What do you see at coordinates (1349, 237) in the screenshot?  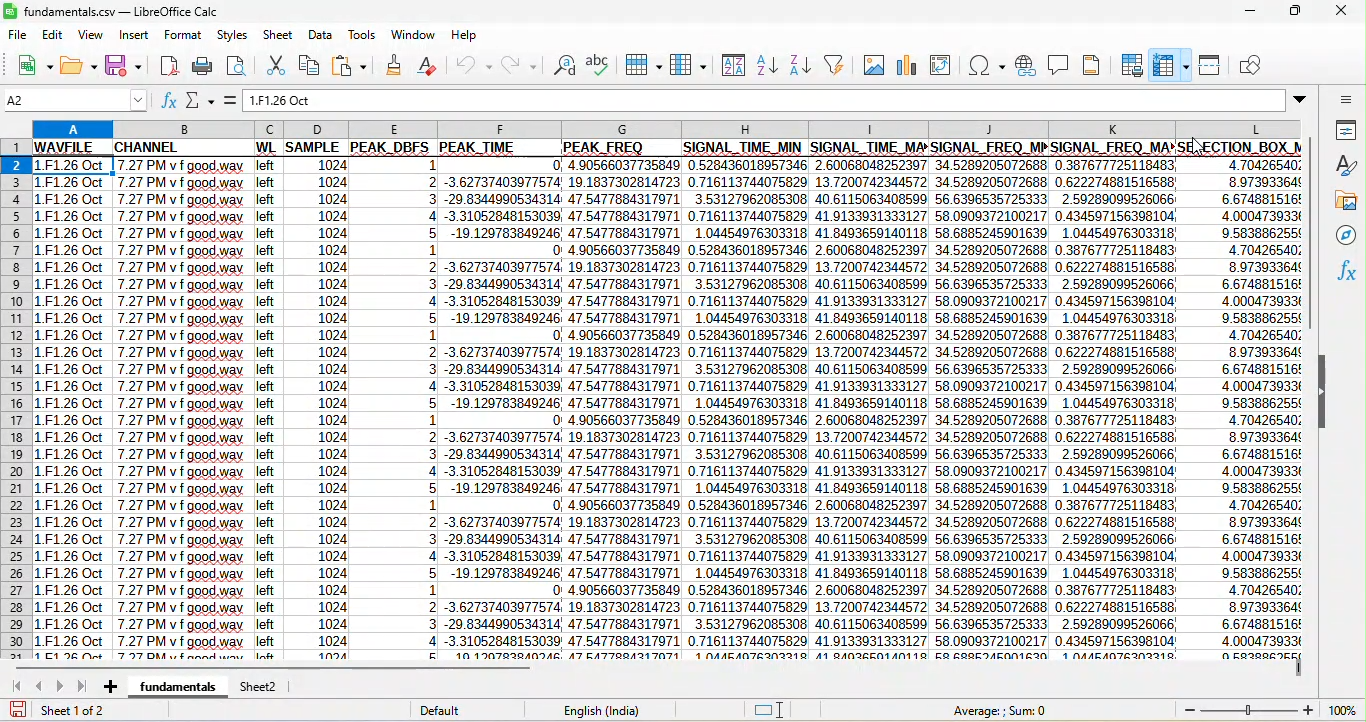 I see `navigator` at bounding box center [1349, 237].